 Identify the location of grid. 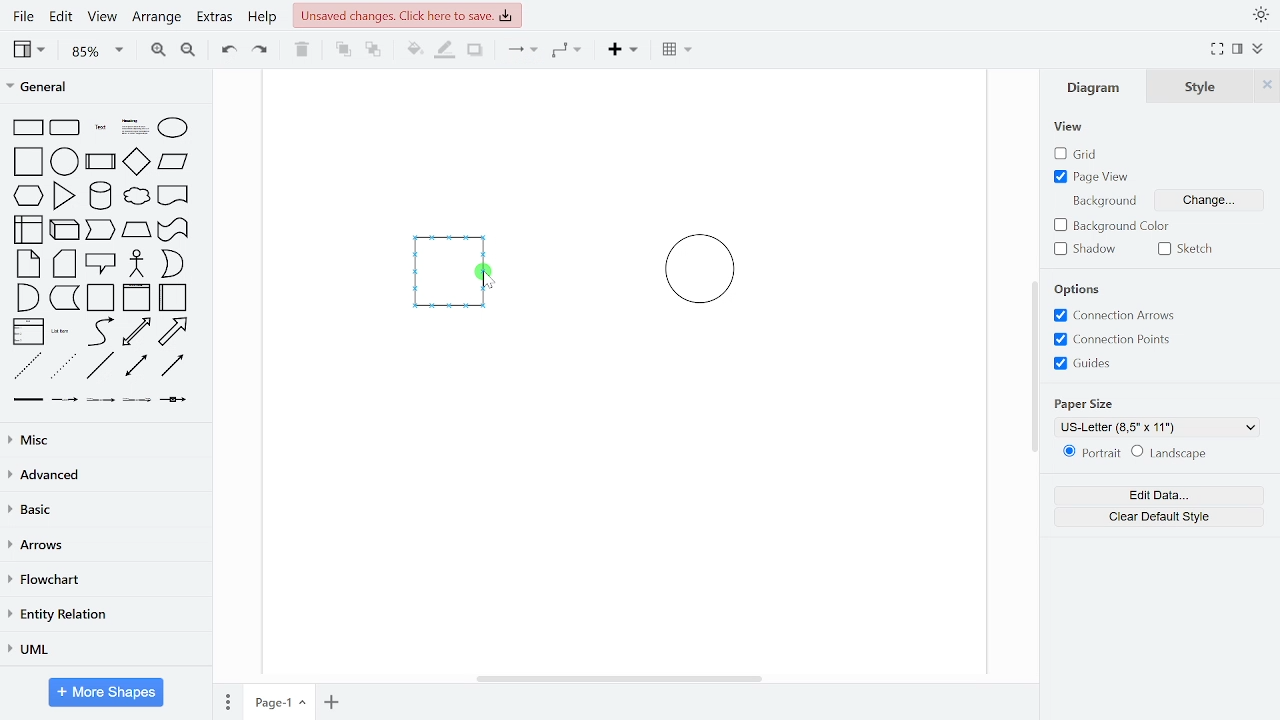
(1086, 154).